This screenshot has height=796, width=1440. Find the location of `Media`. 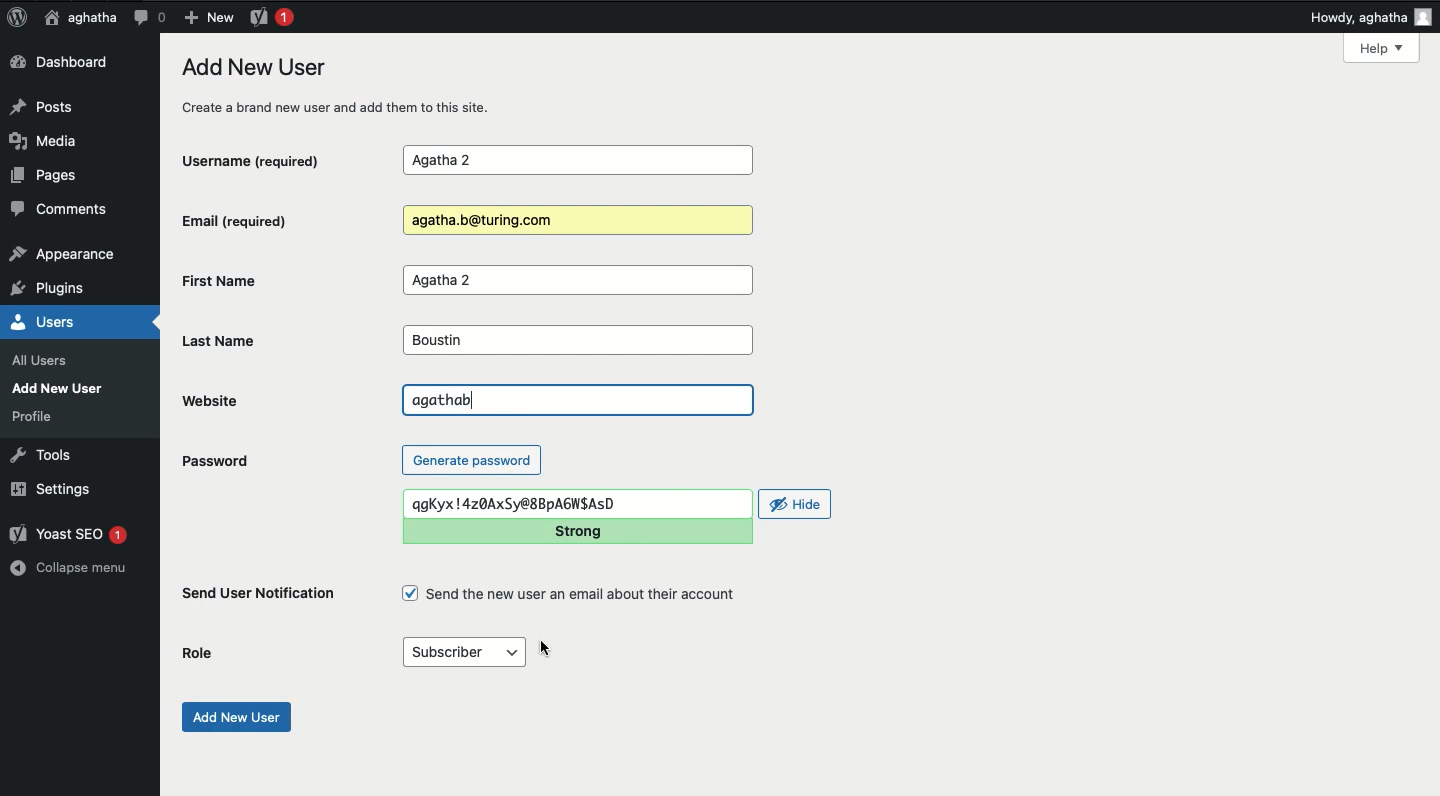

Media is located at coordinates (50, 141).